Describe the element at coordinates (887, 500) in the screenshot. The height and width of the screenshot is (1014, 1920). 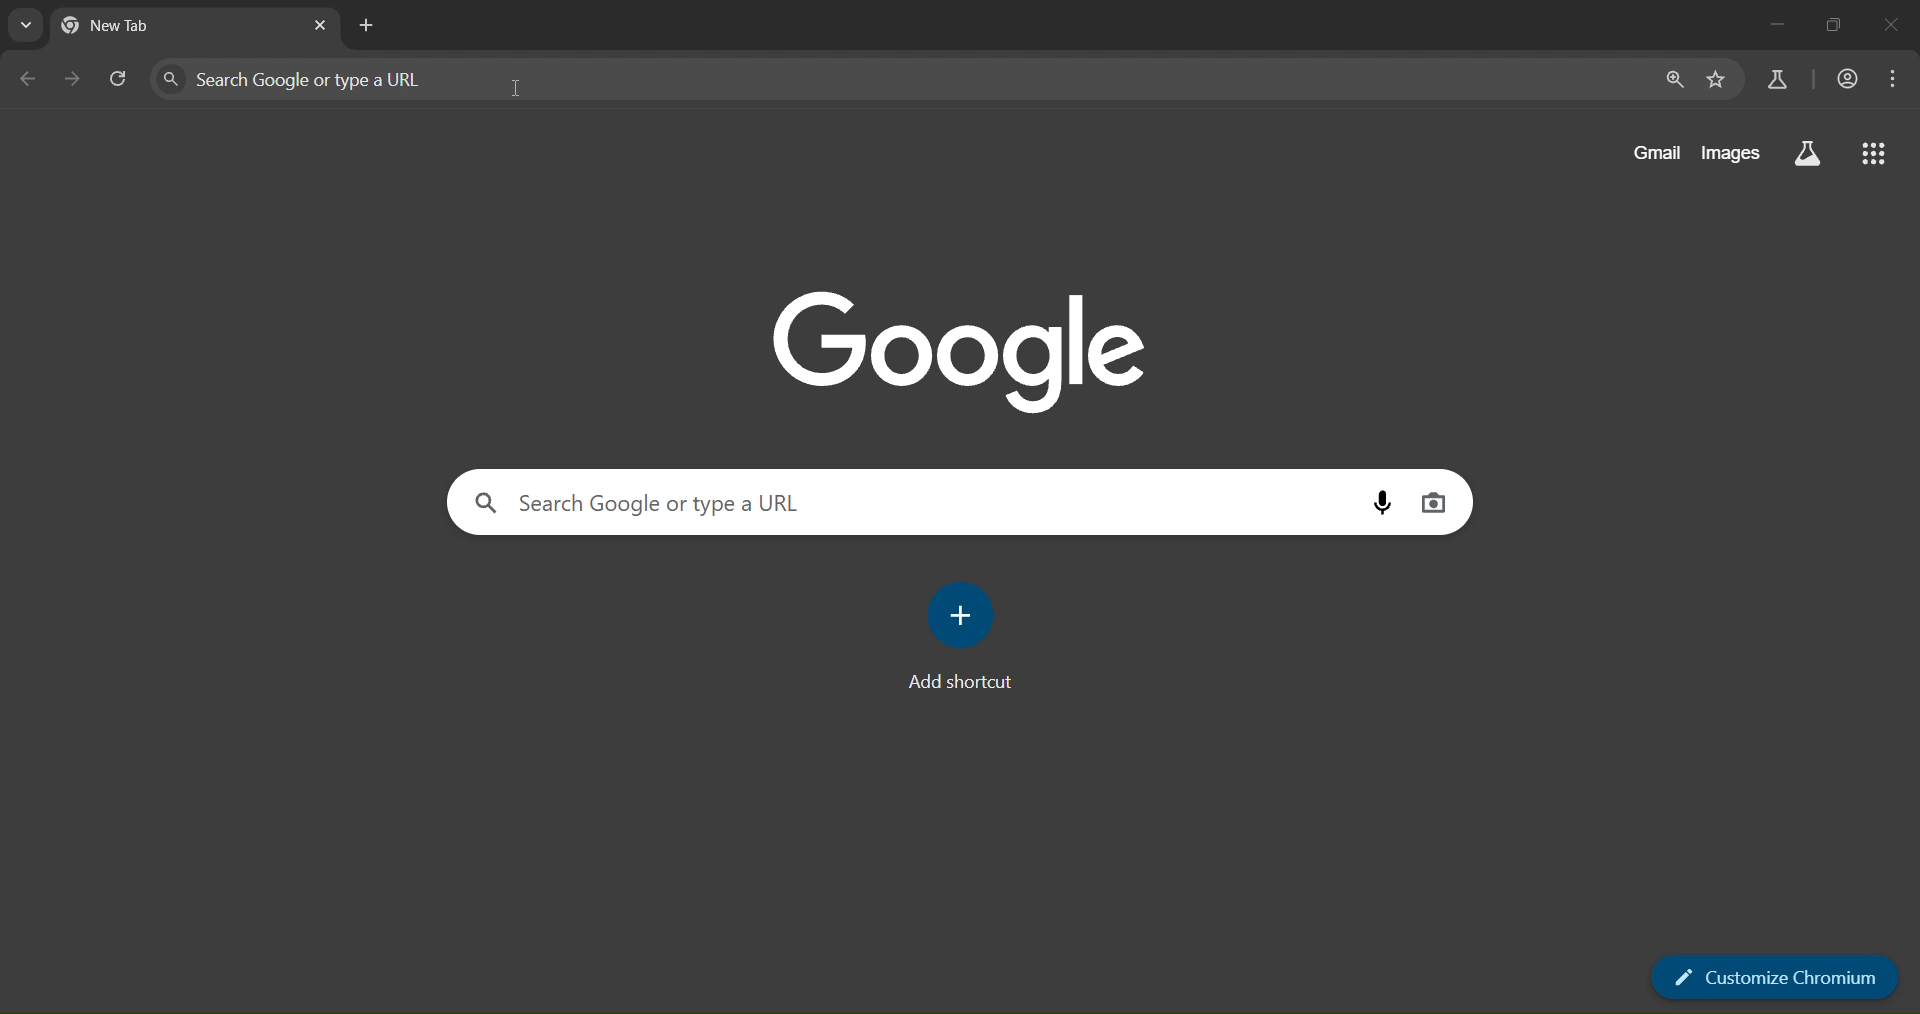
I see `search panel` at that location.